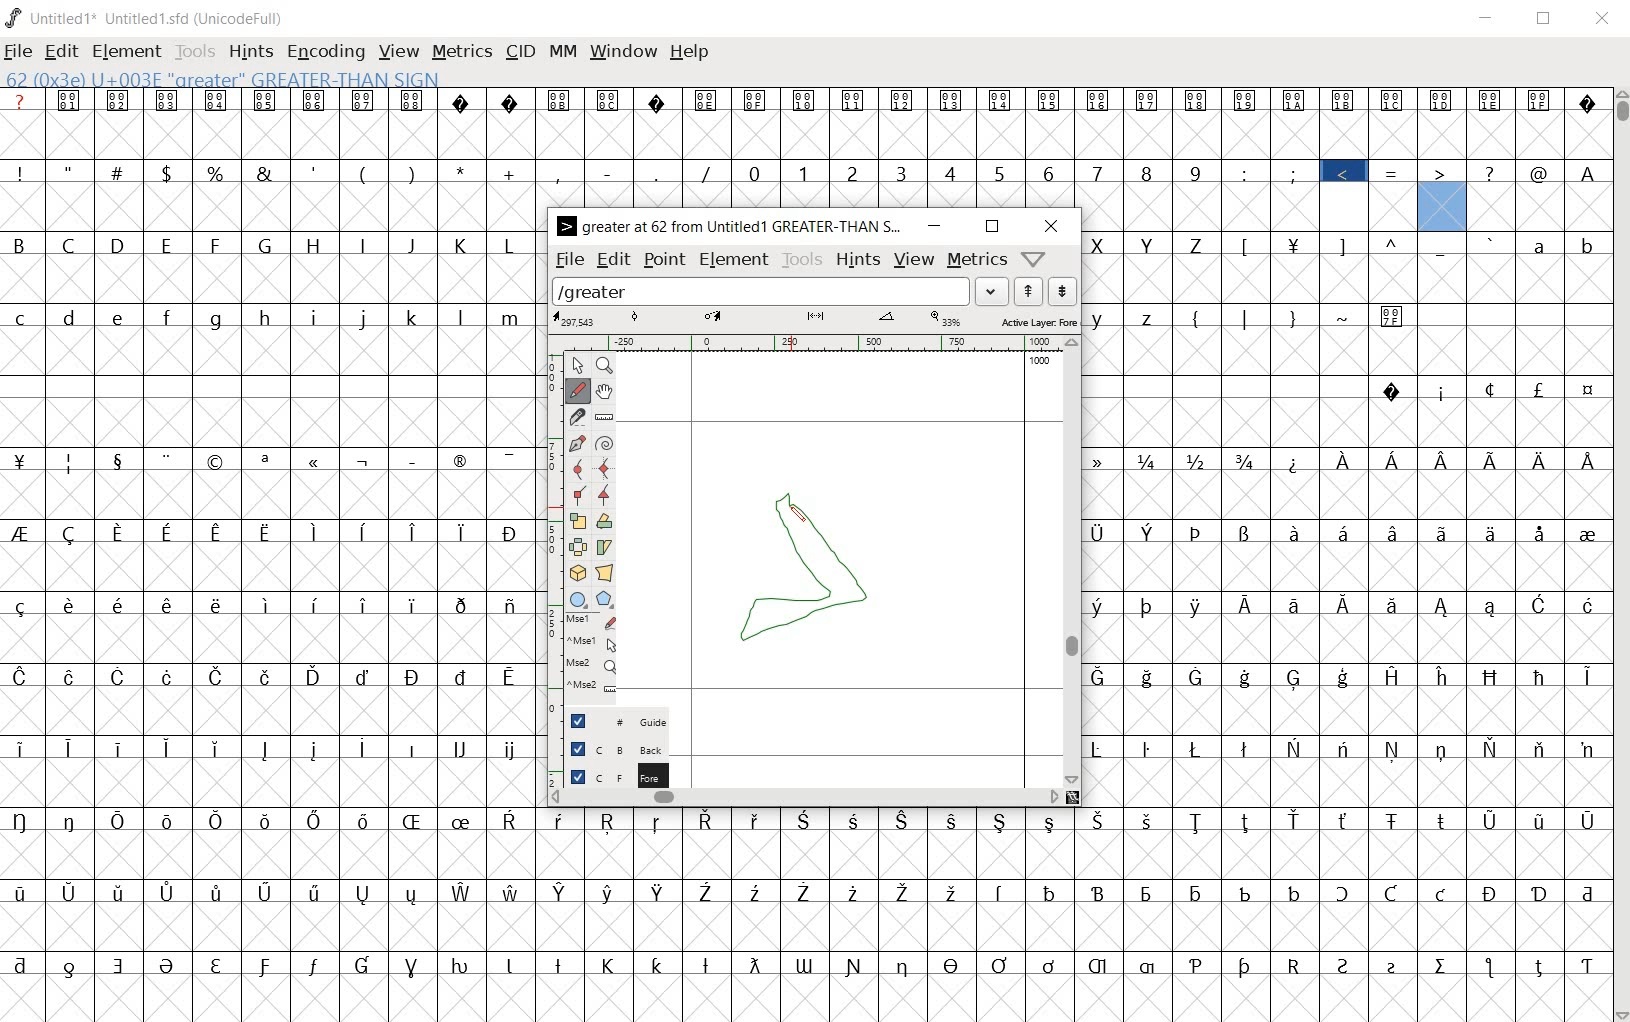  What do you see at coordinates (610, 749) in the screenshot?
I see `background` at bounding box center [610, 749].